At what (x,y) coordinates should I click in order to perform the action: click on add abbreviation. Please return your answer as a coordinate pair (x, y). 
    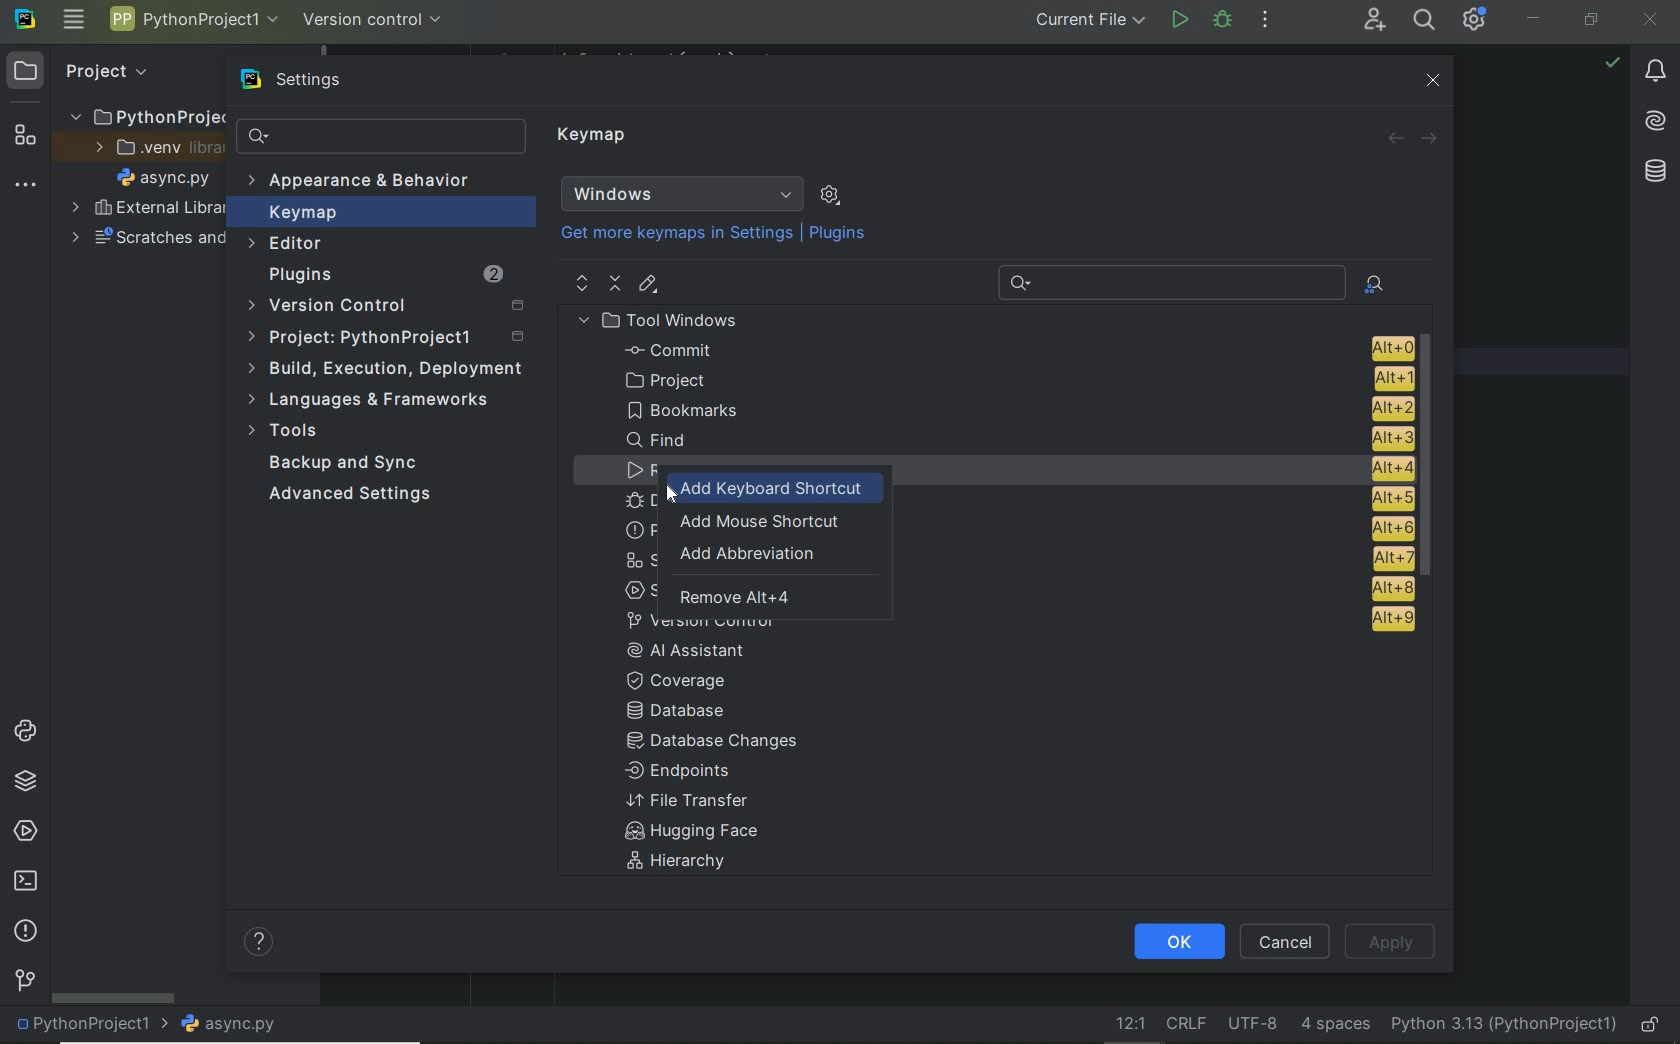
    Looking at the image, I should click on (752, 556).